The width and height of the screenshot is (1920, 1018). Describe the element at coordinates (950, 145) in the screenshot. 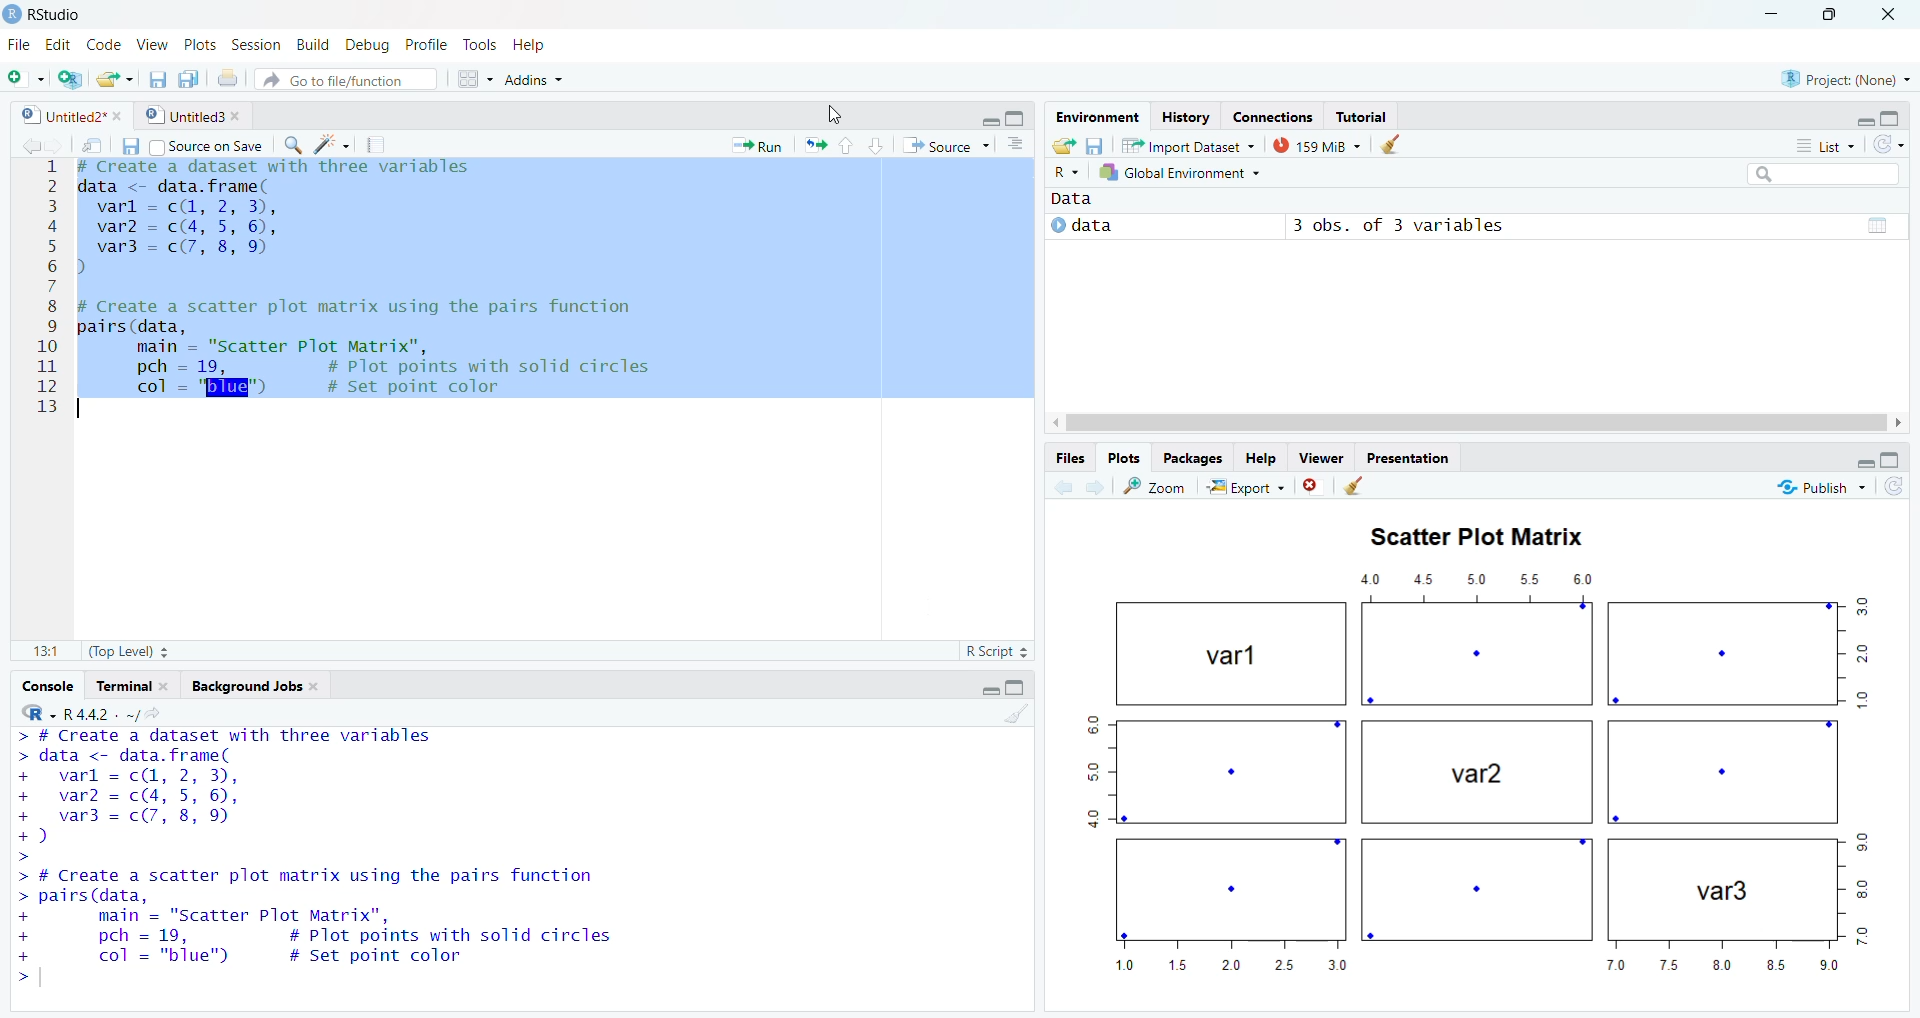

I see `+ Source` at that location.